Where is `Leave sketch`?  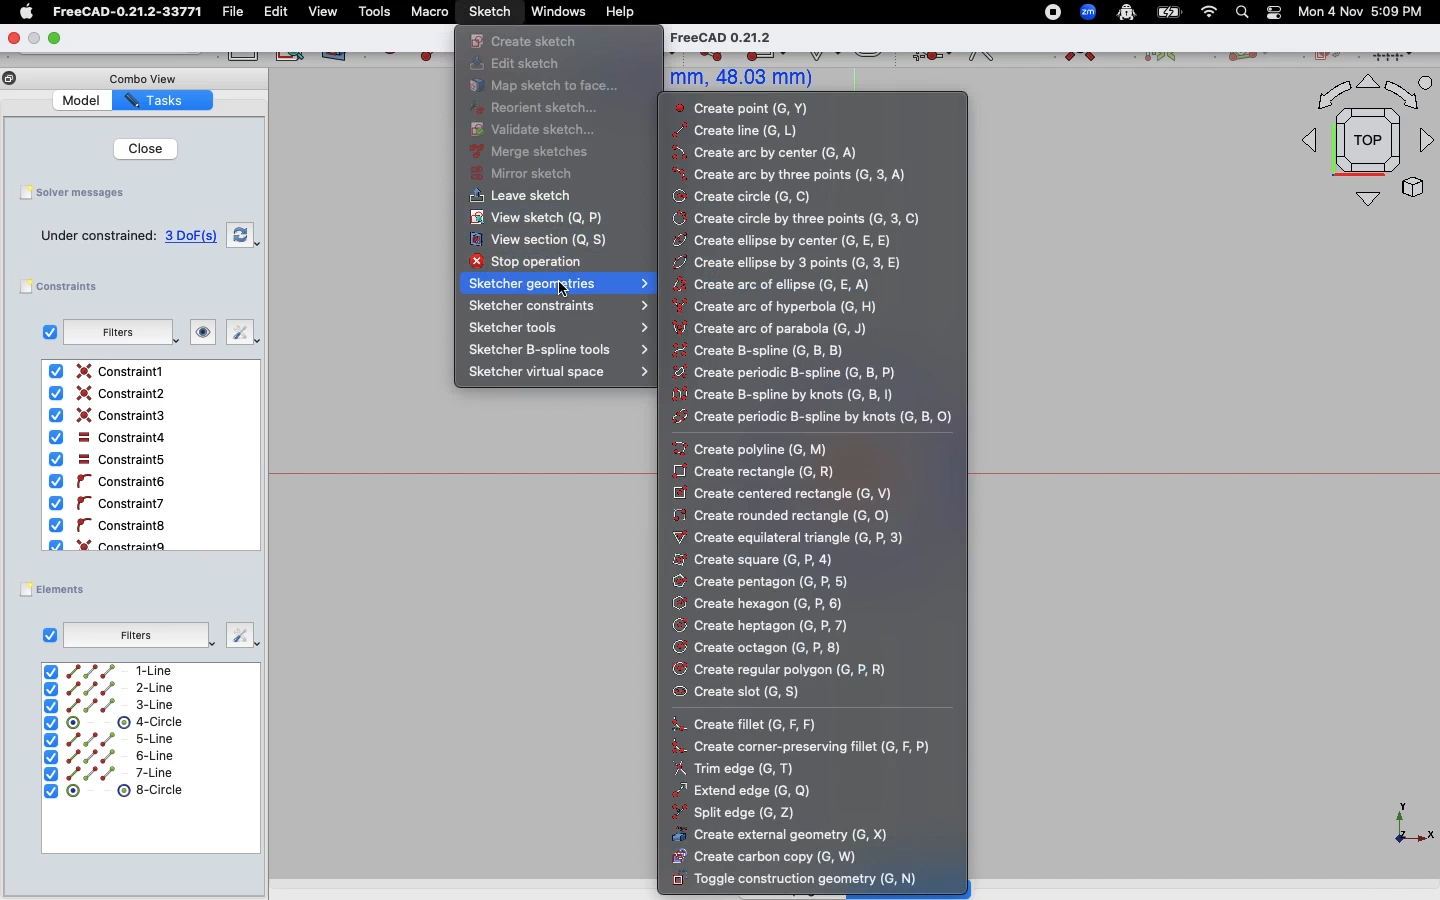
Leave sketch is located at coordinates (517, 198).